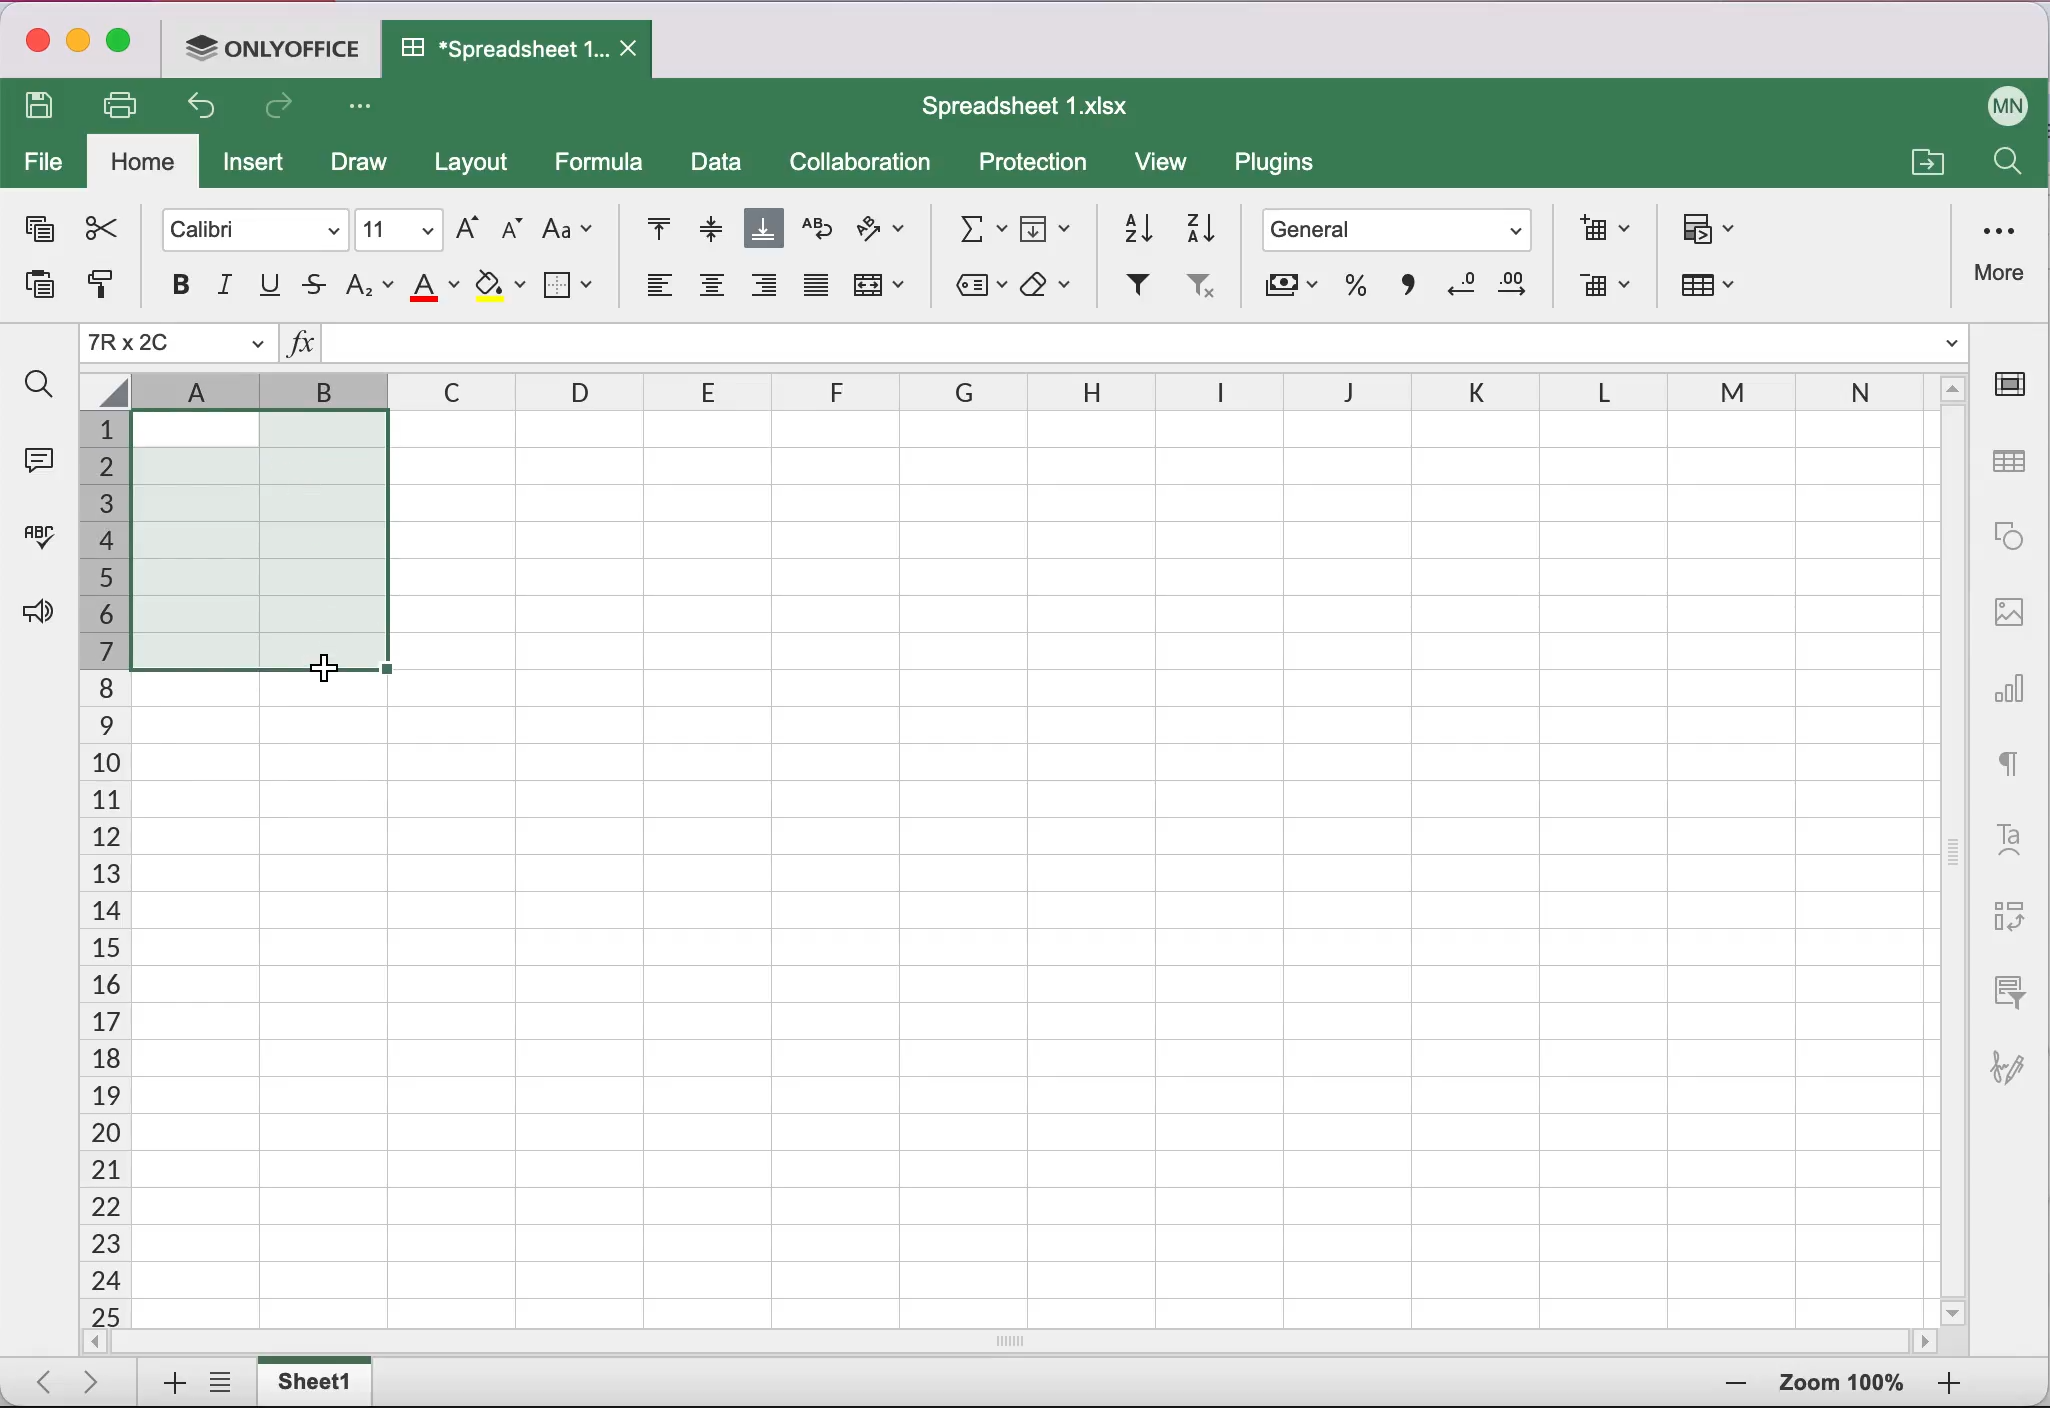  What do you see at coordinates (1458, 289) in the screenshot?
I see `decrease decimal` at bounding box center [1458, 289].